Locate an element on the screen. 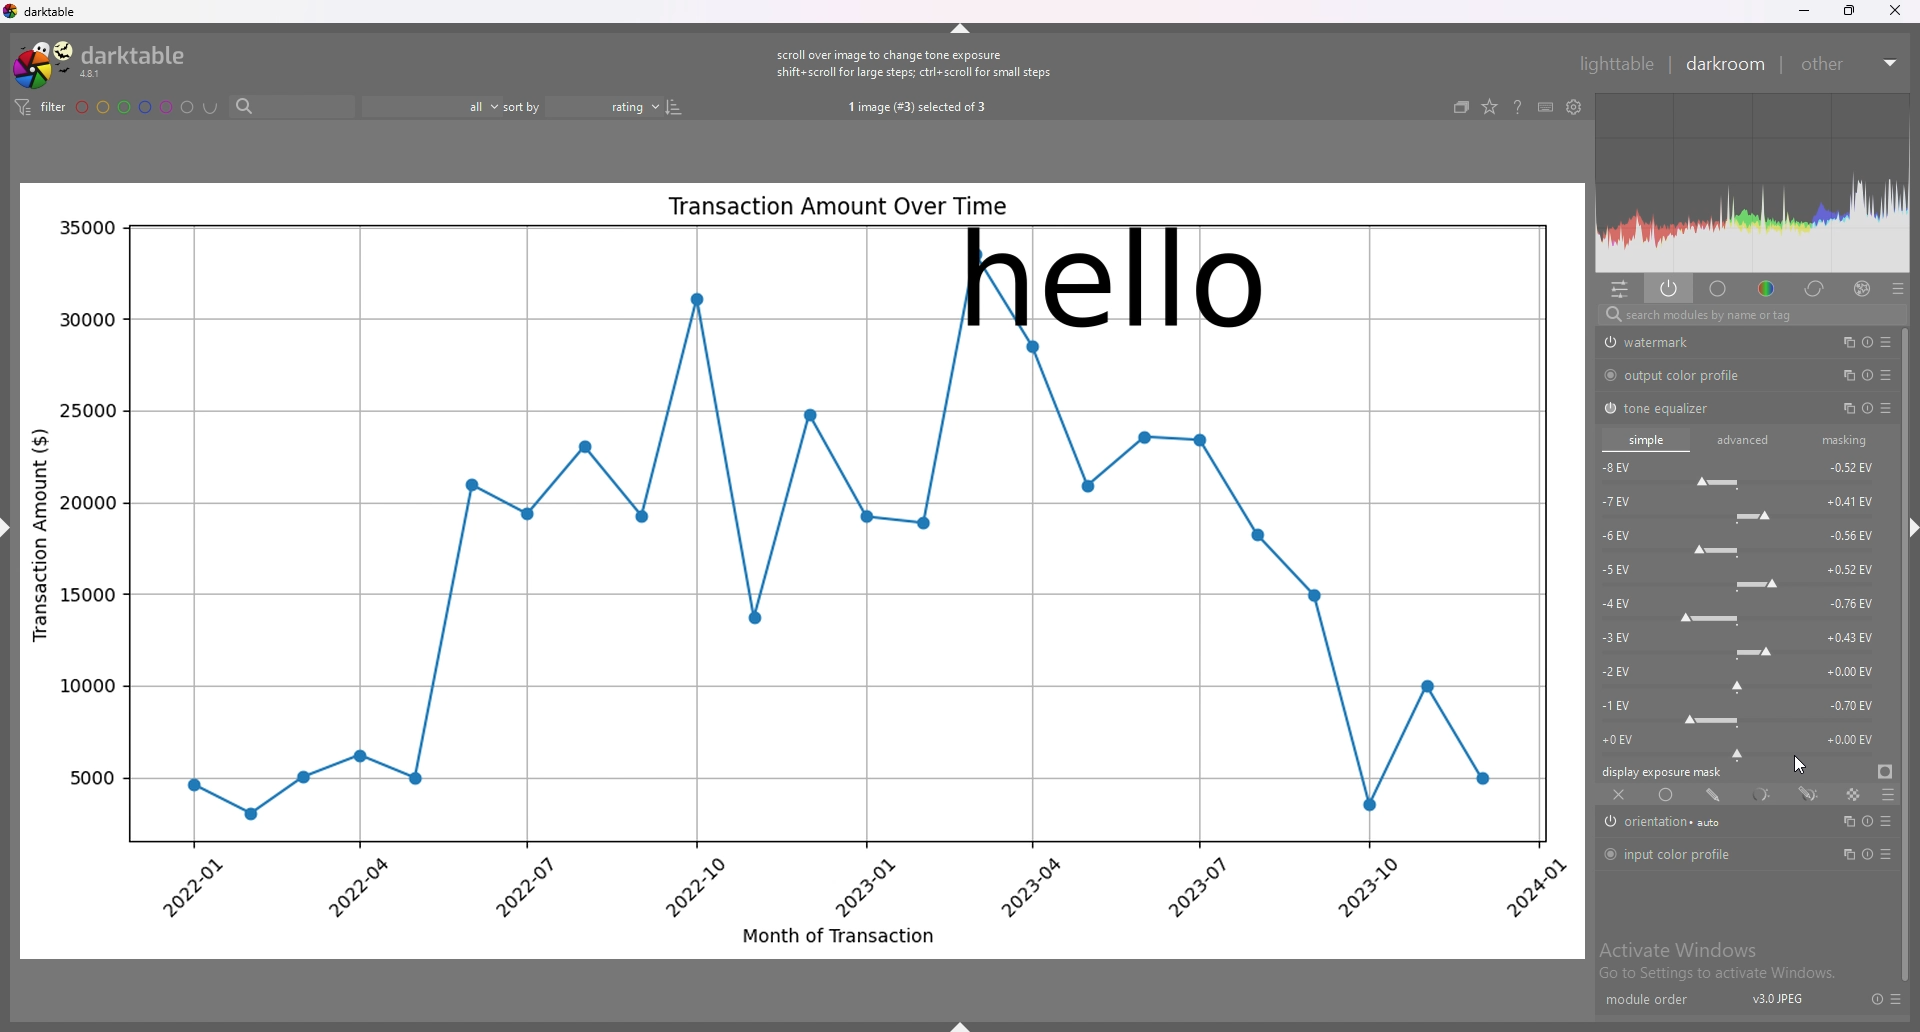 Image resolution: width=1920 pixels, height=1032 pixels. base is located at coordinates (1719, 289).